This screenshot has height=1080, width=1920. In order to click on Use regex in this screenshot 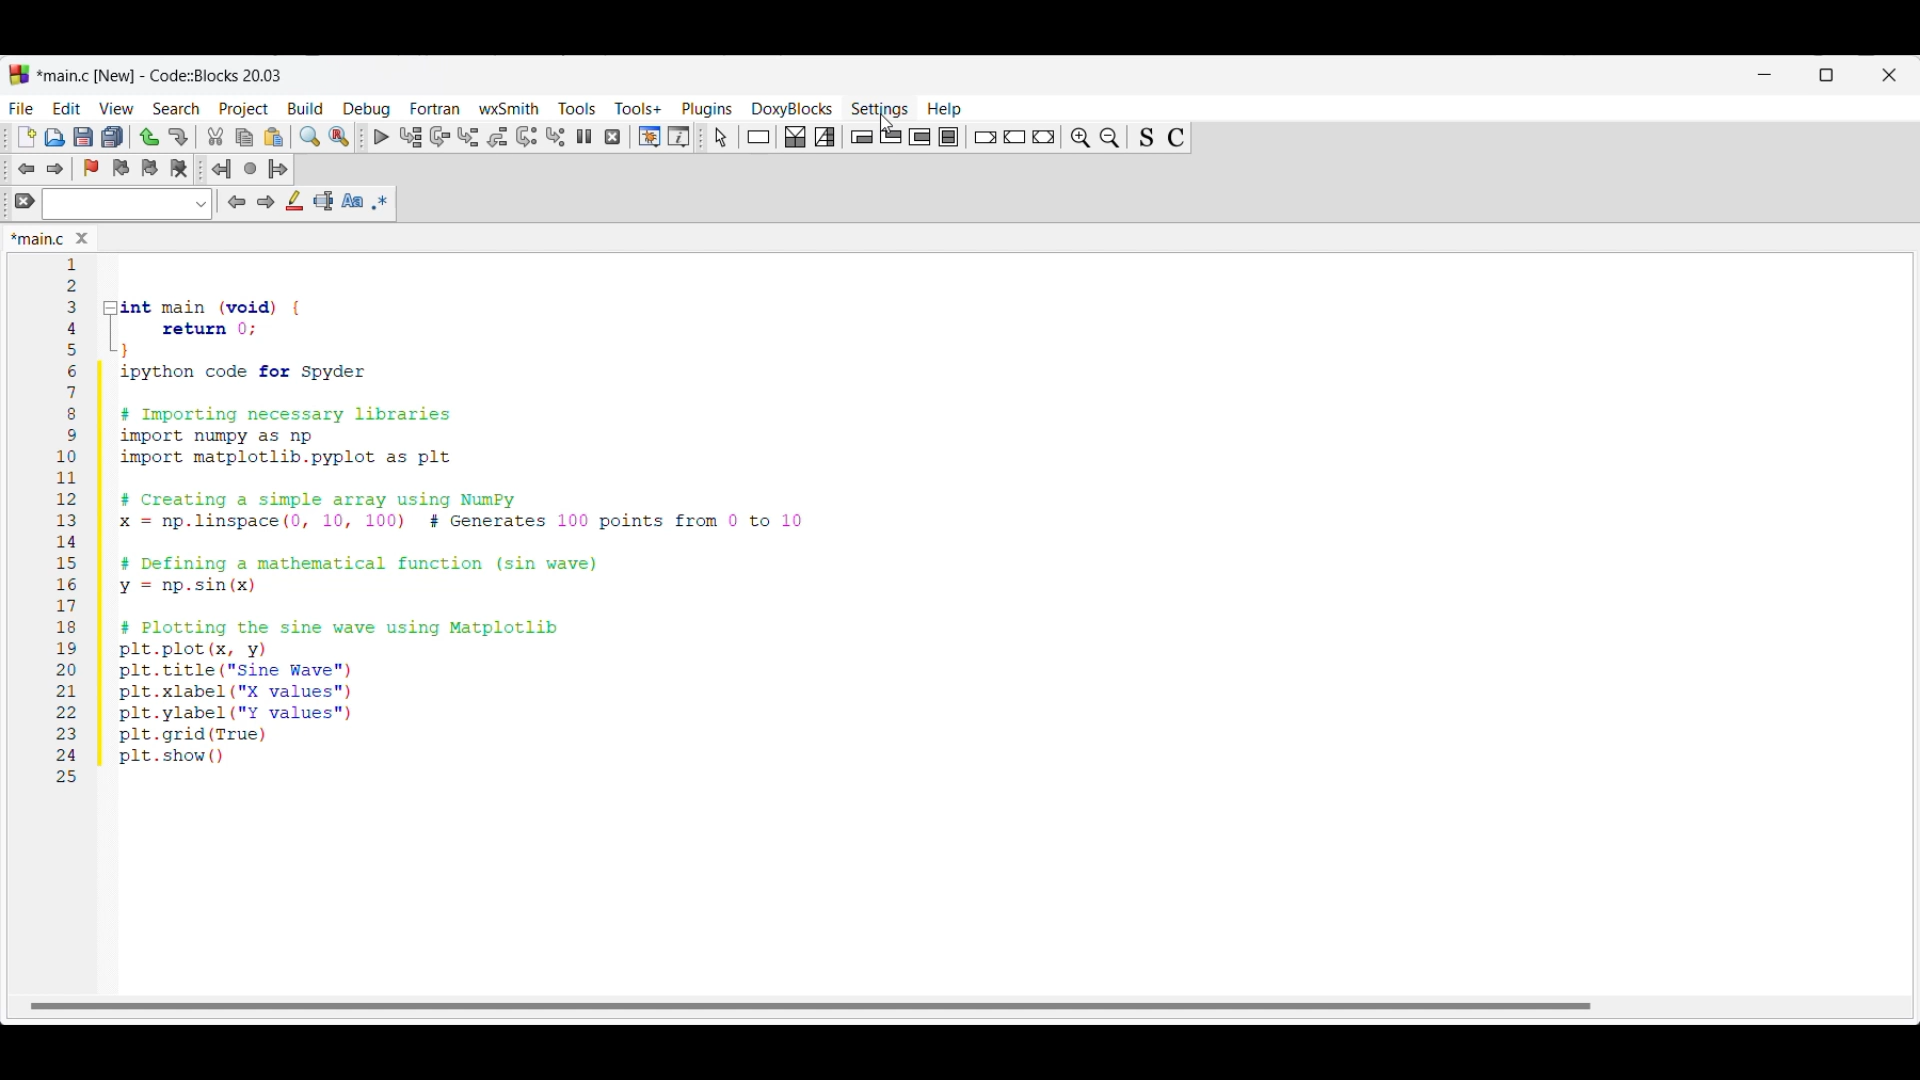, I will do `click(380, 202)`.